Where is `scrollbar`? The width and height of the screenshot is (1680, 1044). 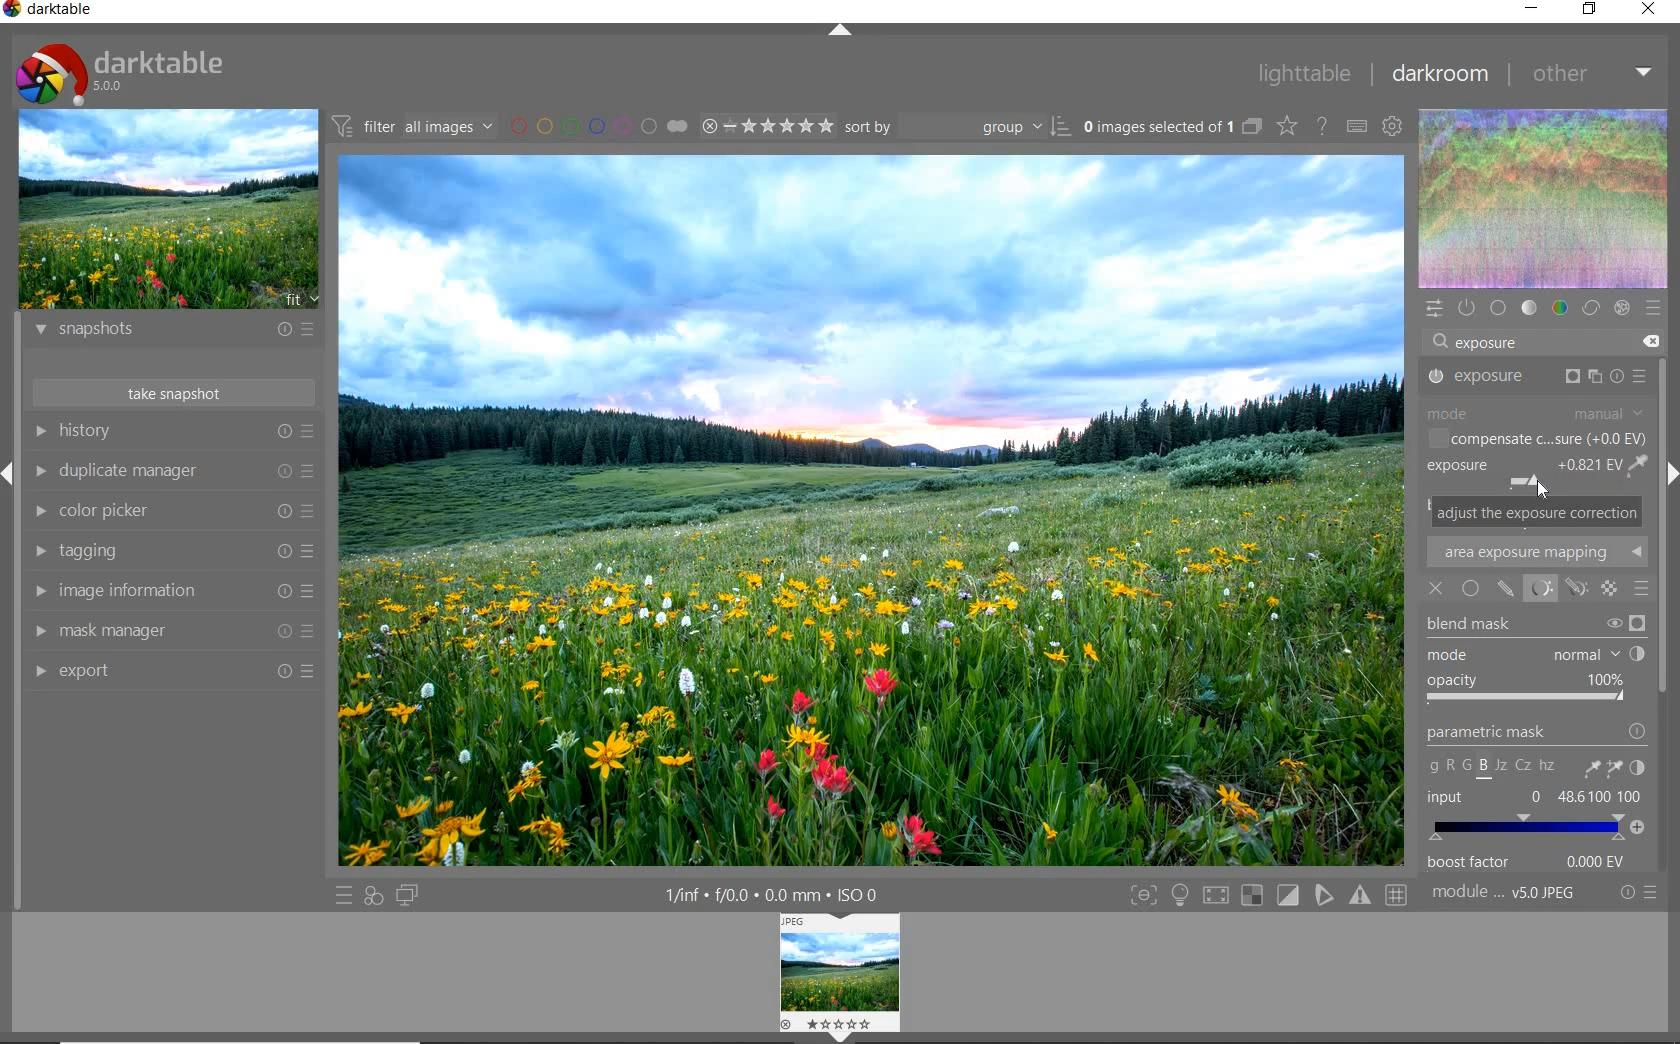
scrollbar is located at coordinates (1663, 544).